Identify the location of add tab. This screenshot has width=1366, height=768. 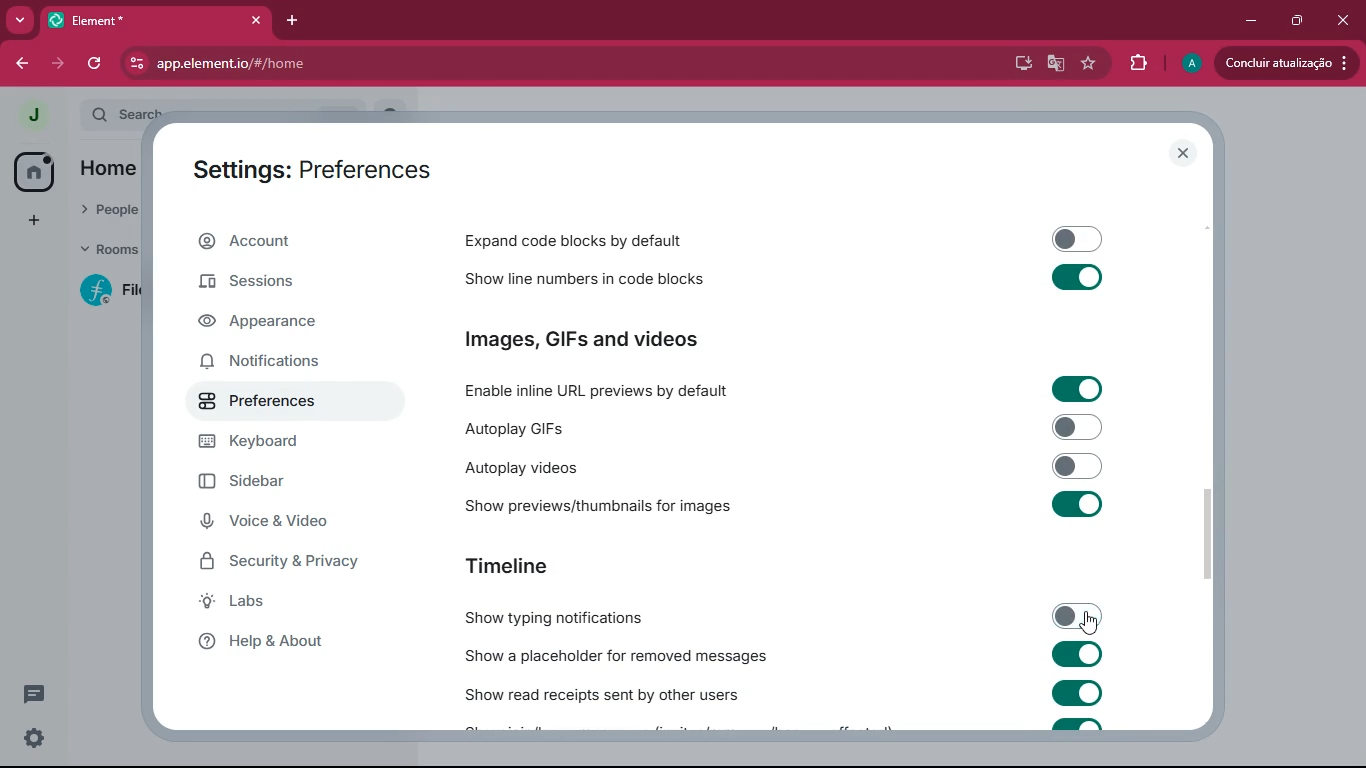
(291, 21).